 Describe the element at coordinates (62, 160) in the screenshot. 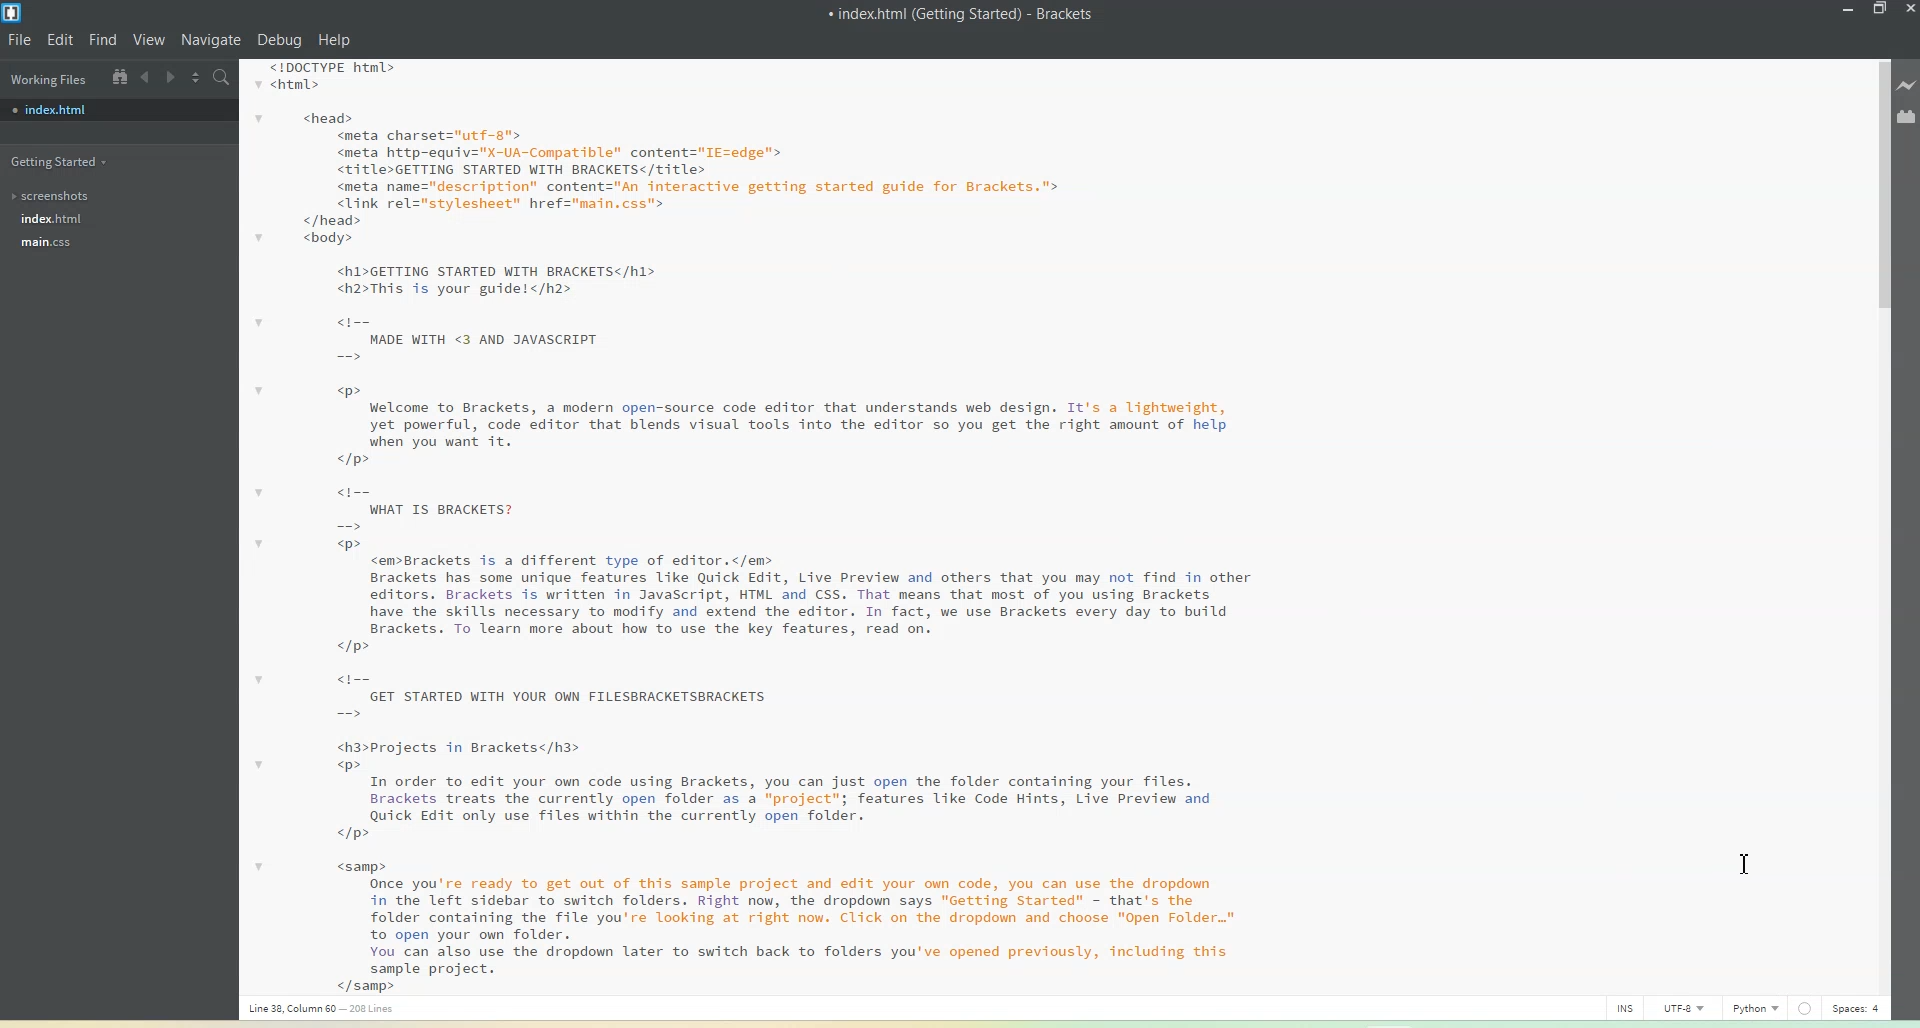

I see `Getting Started` at that location.